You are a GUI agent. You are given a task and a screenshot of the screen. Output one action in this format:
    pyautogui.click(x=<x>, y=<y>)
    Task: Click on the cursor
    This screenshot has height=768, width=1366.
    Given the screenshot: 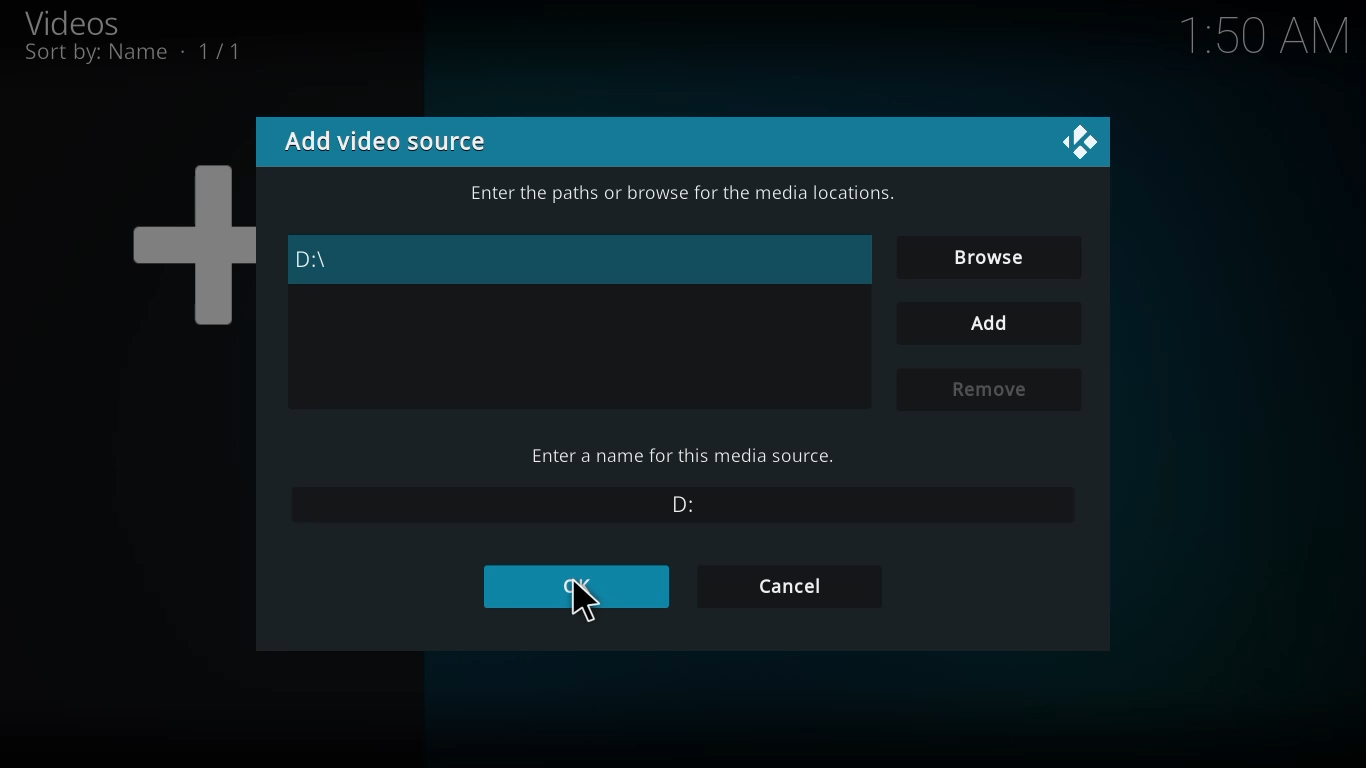 What is the action you would take?
    pyautogui.click(x=587, y=606)
    